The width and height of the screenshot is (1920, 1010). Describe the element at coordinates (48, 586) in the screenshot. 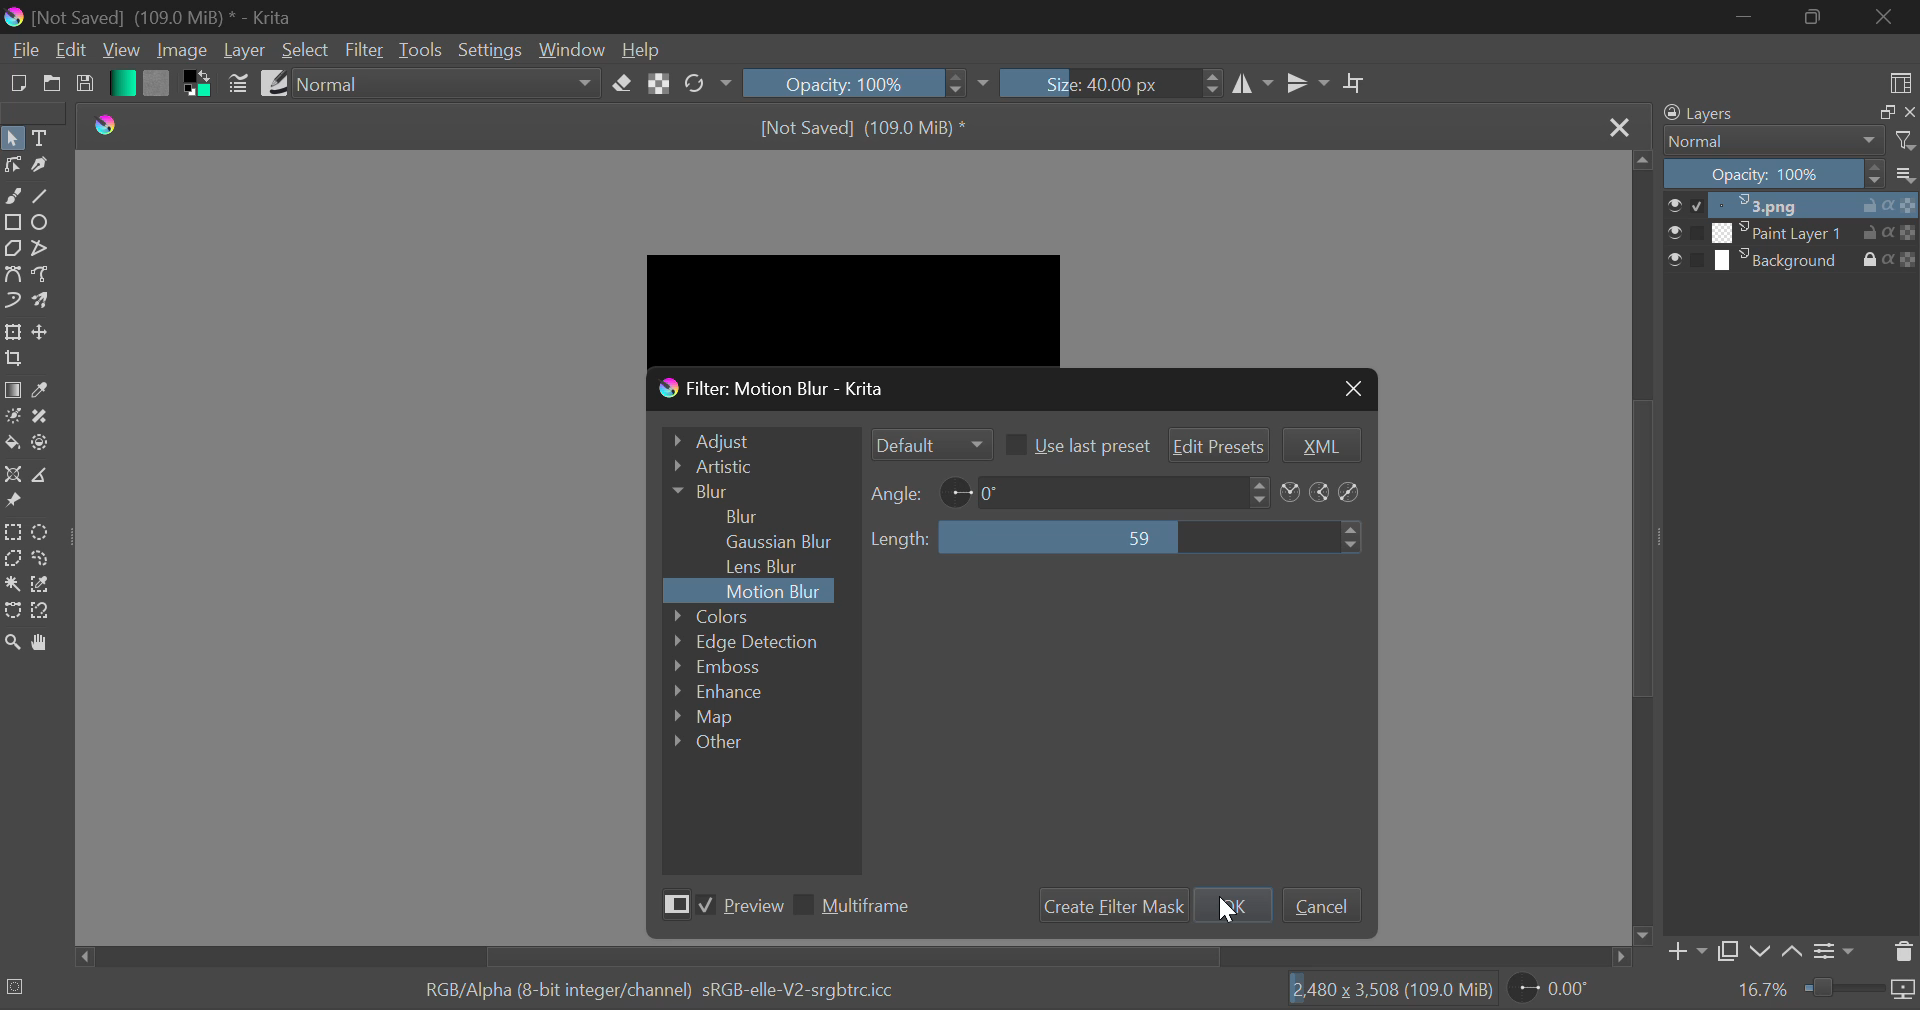

I see `Similar Color Selection Tool` at that location.